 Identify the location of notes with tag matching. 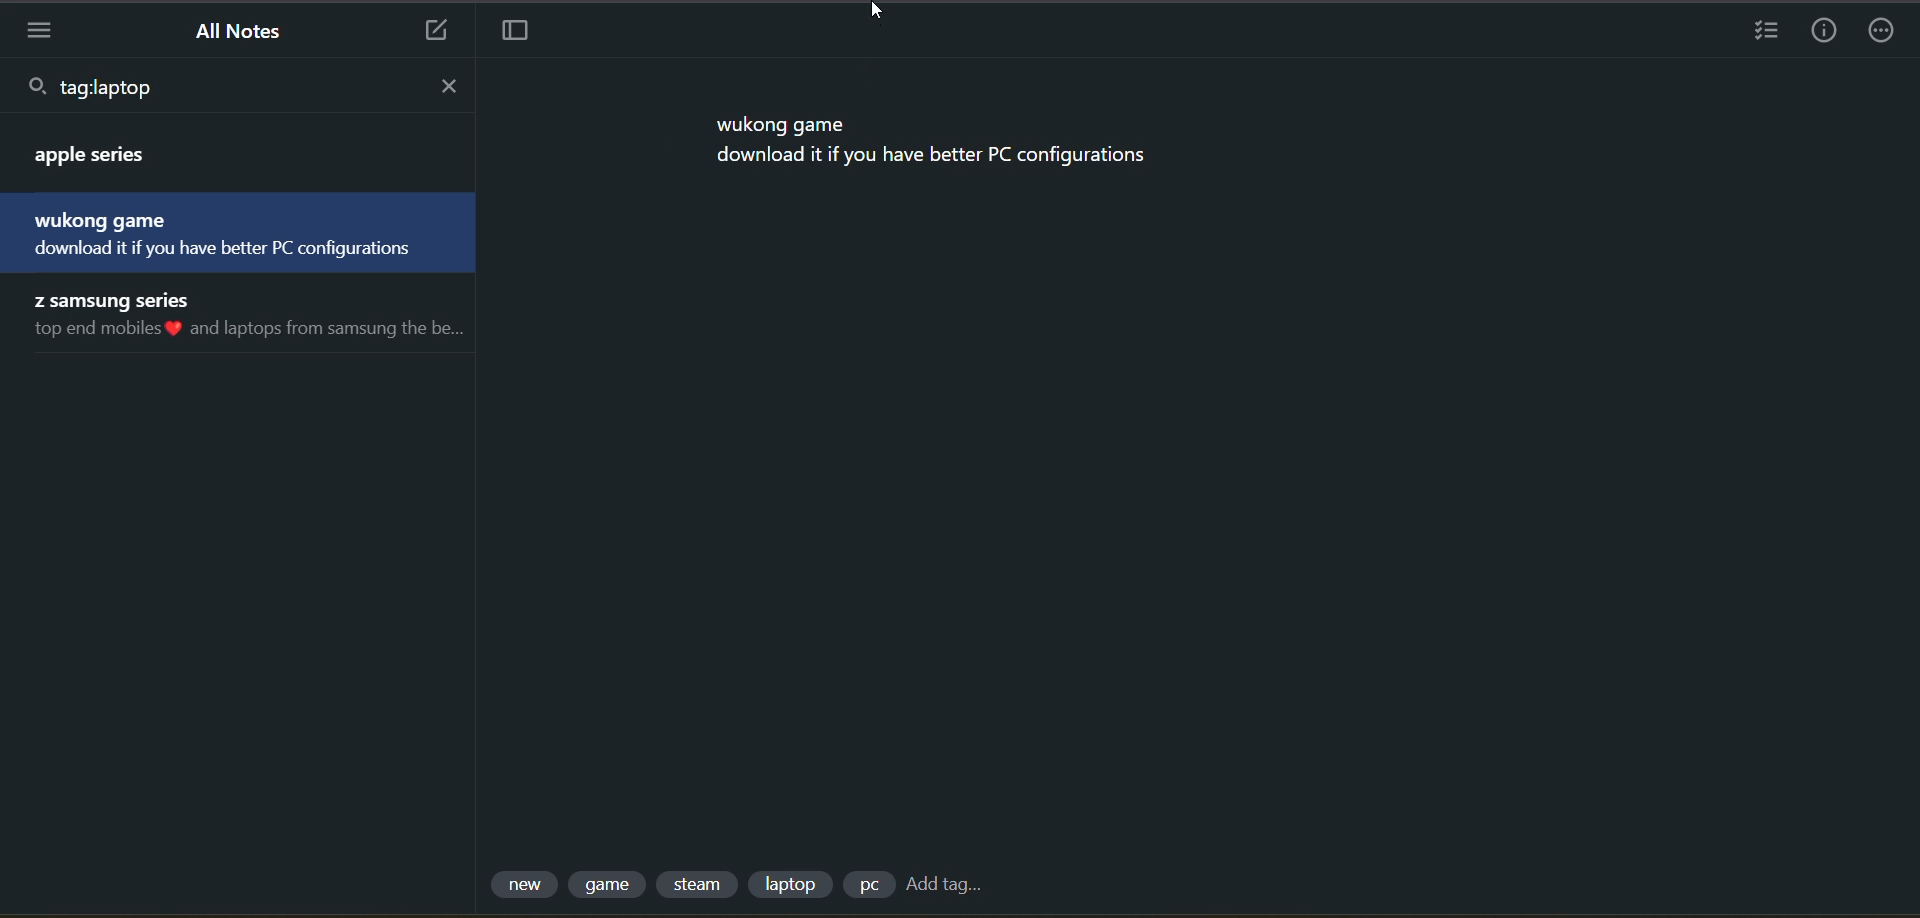
(239, 315).